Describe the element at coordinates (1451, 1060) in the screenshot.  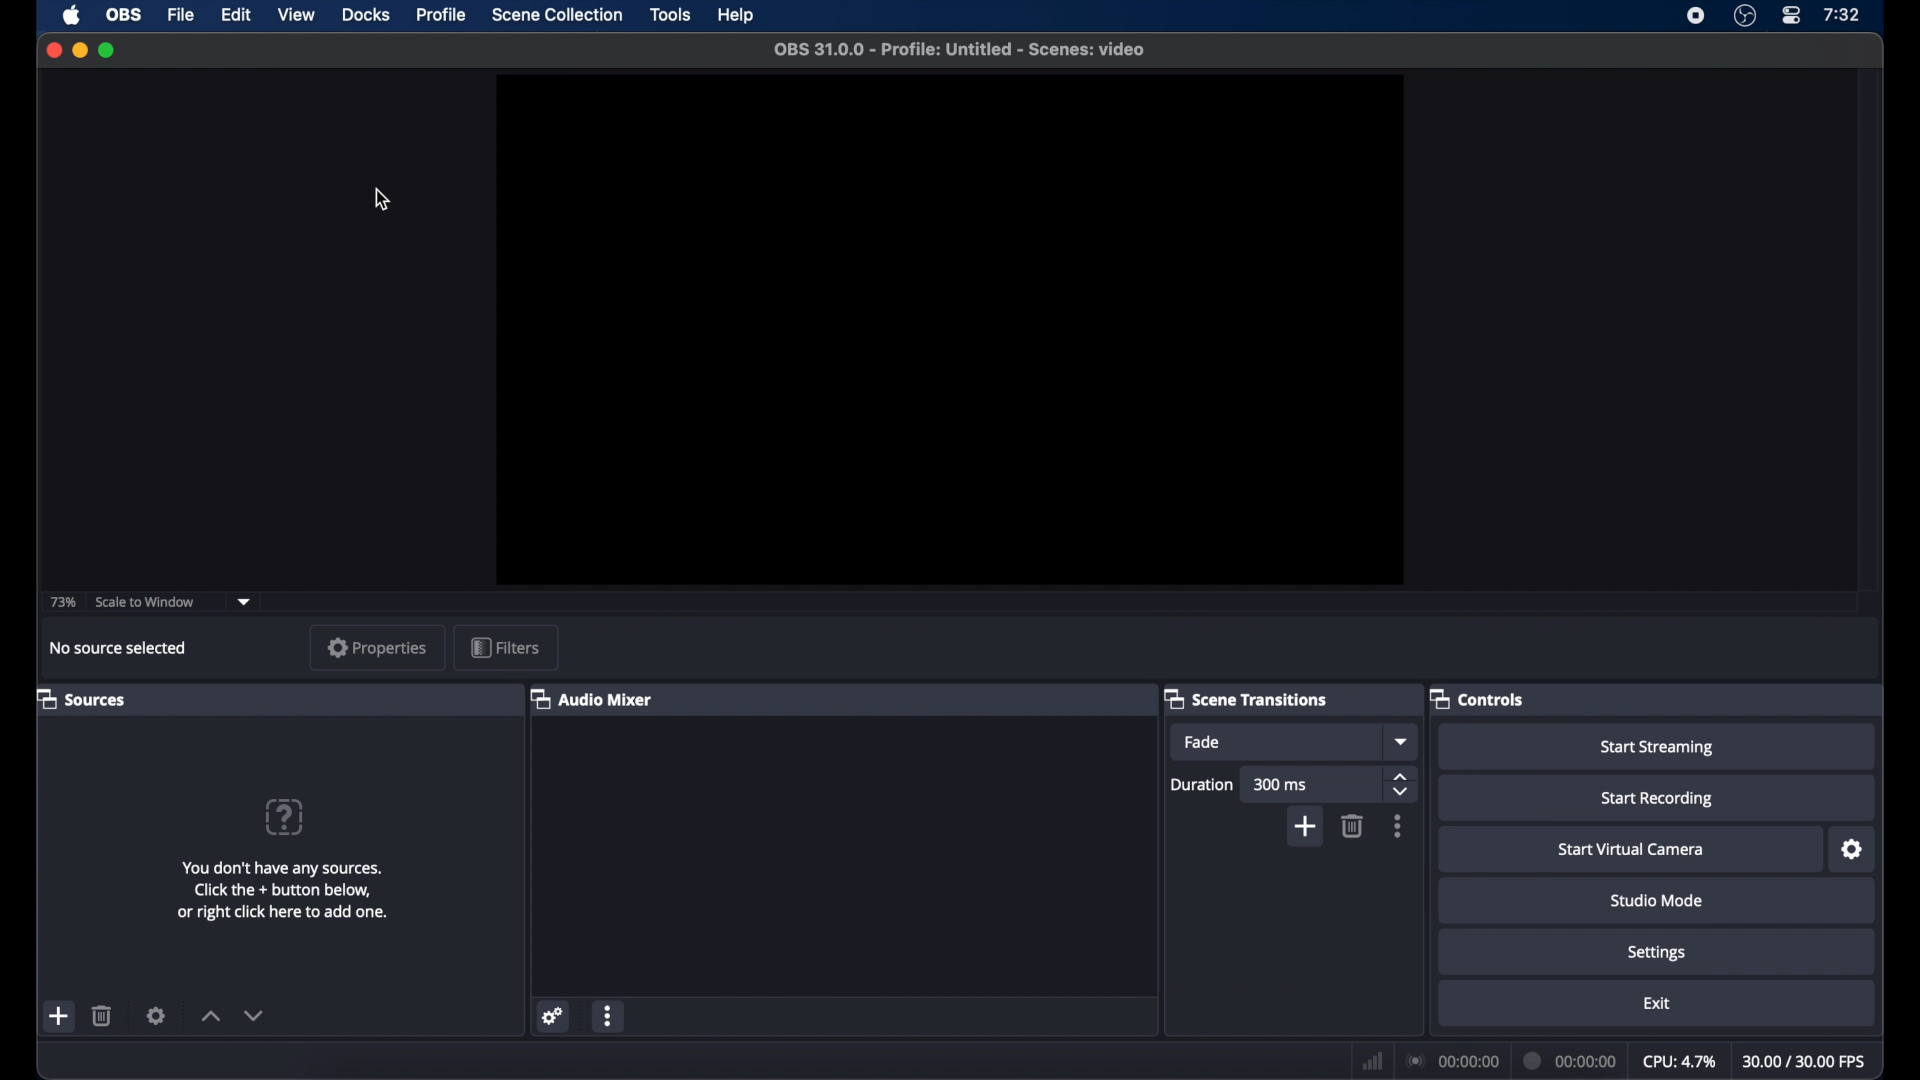
I see `00:00:00` at that location.